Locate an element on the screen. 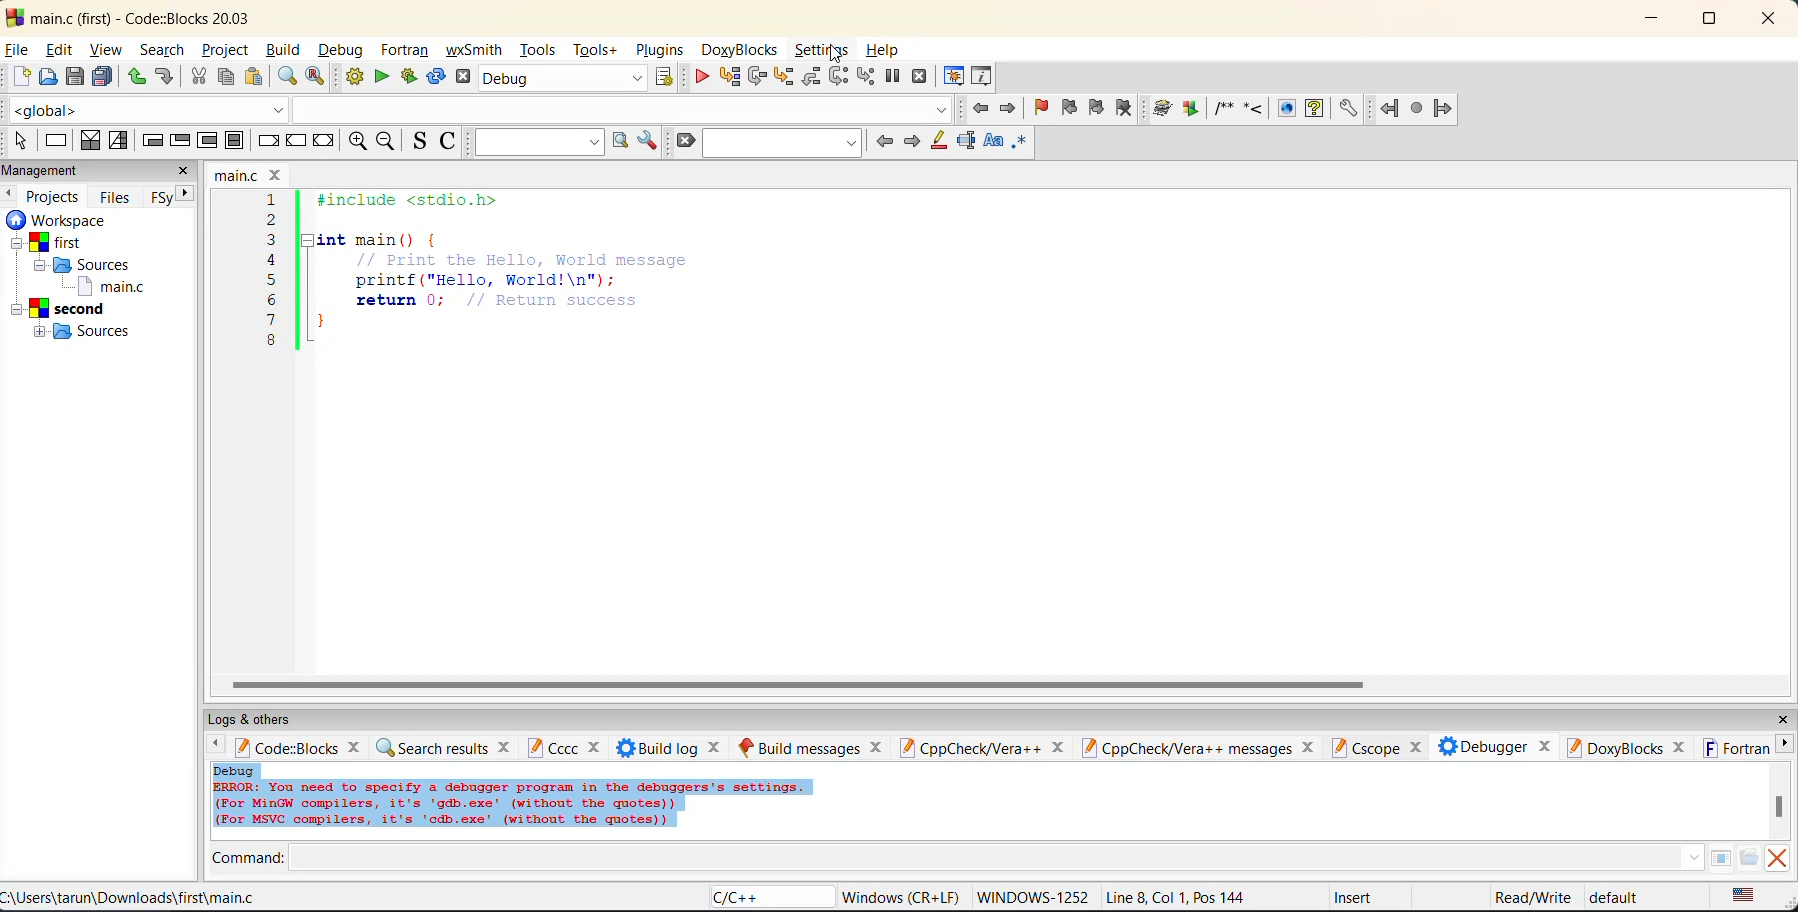 This screenshot has width=1798, height=912. files is located at coordinates (118, 196).